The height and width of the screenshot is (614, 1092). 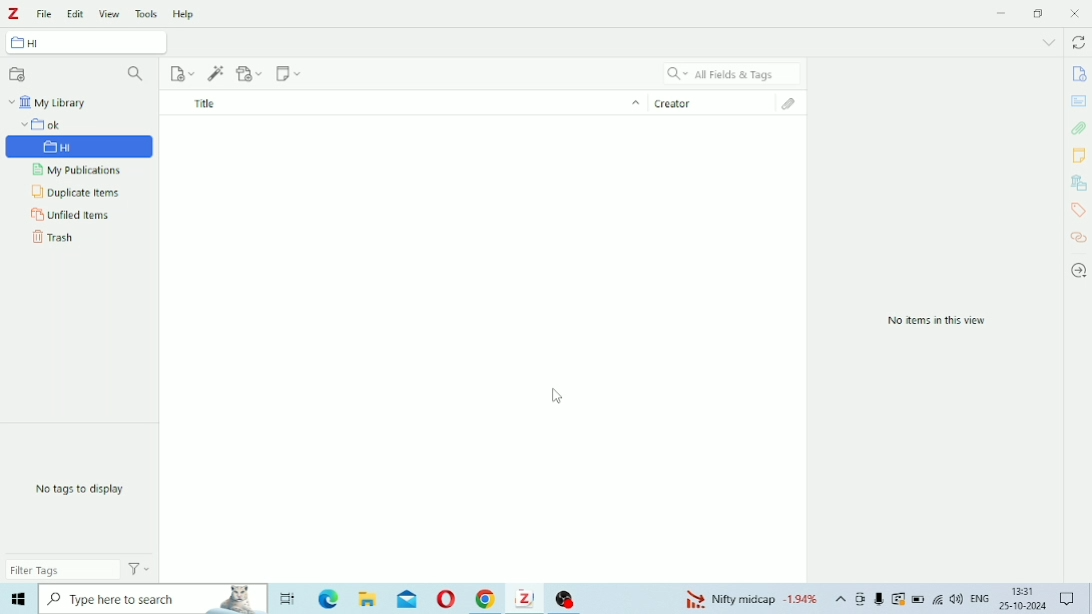 I want to click on Trash, so click(x=55, y=235).